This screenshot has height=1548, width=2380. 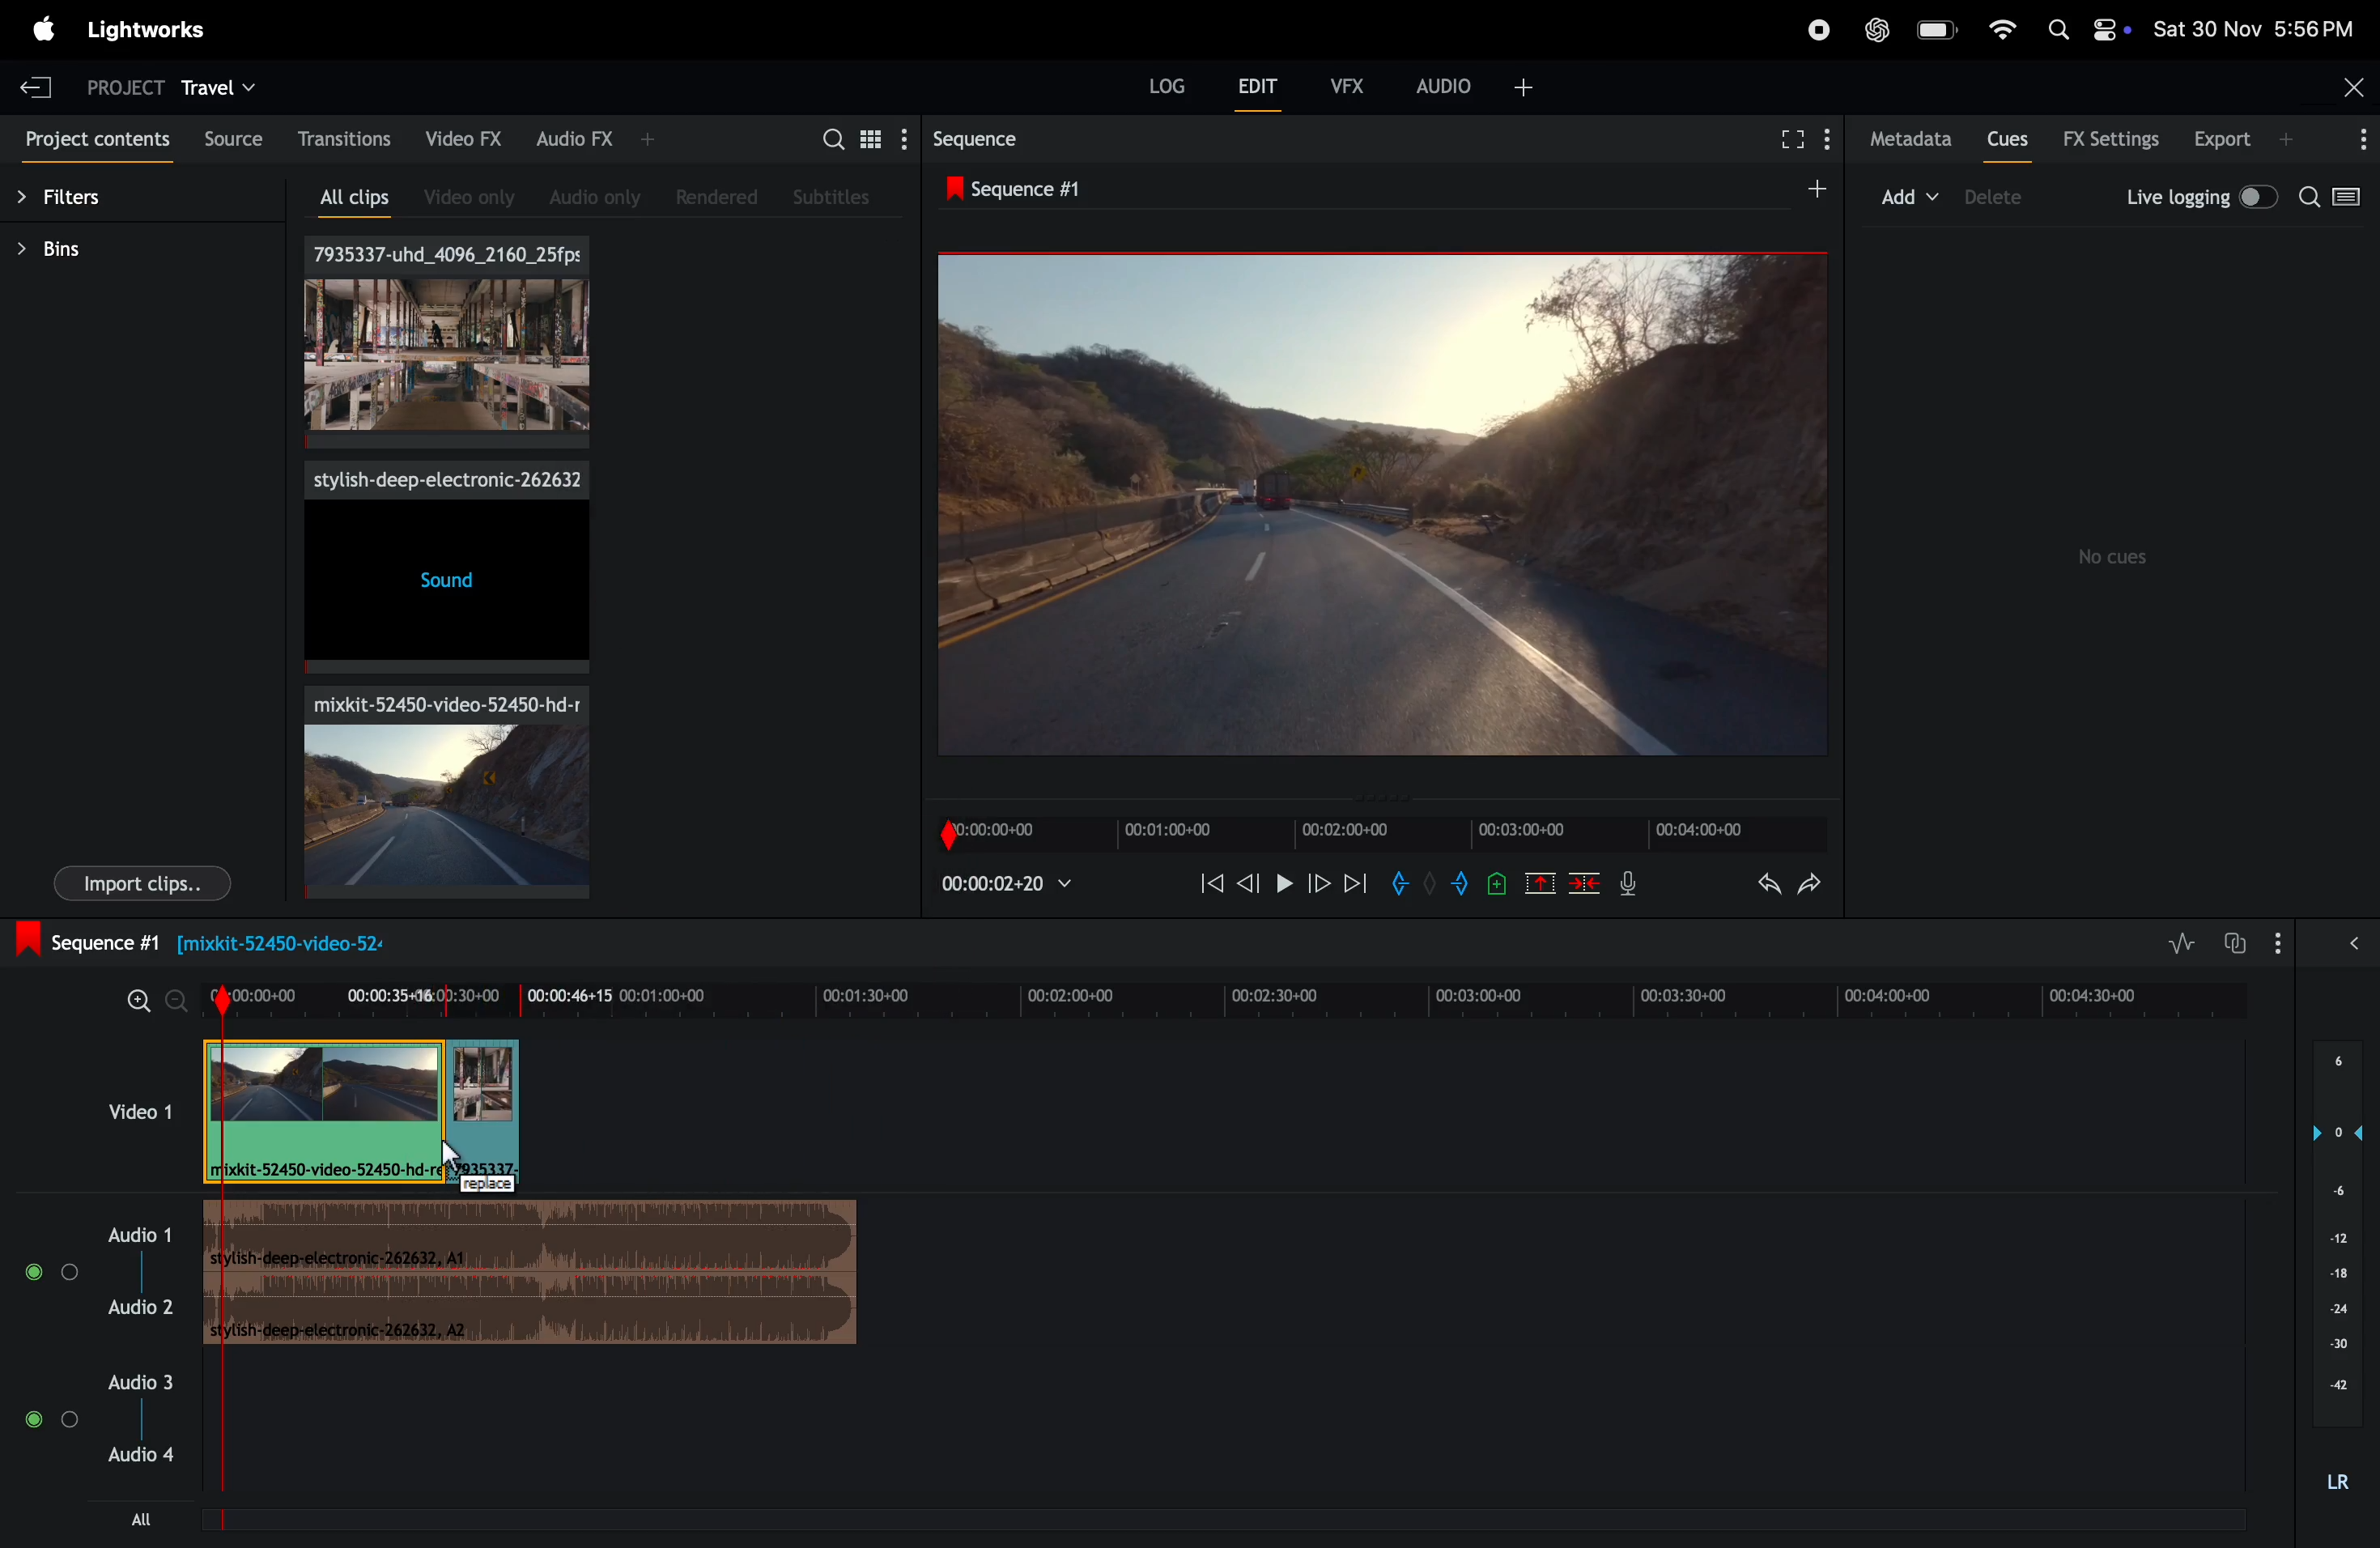 I want to click on apple widgets, so click(x=2086, y=30).